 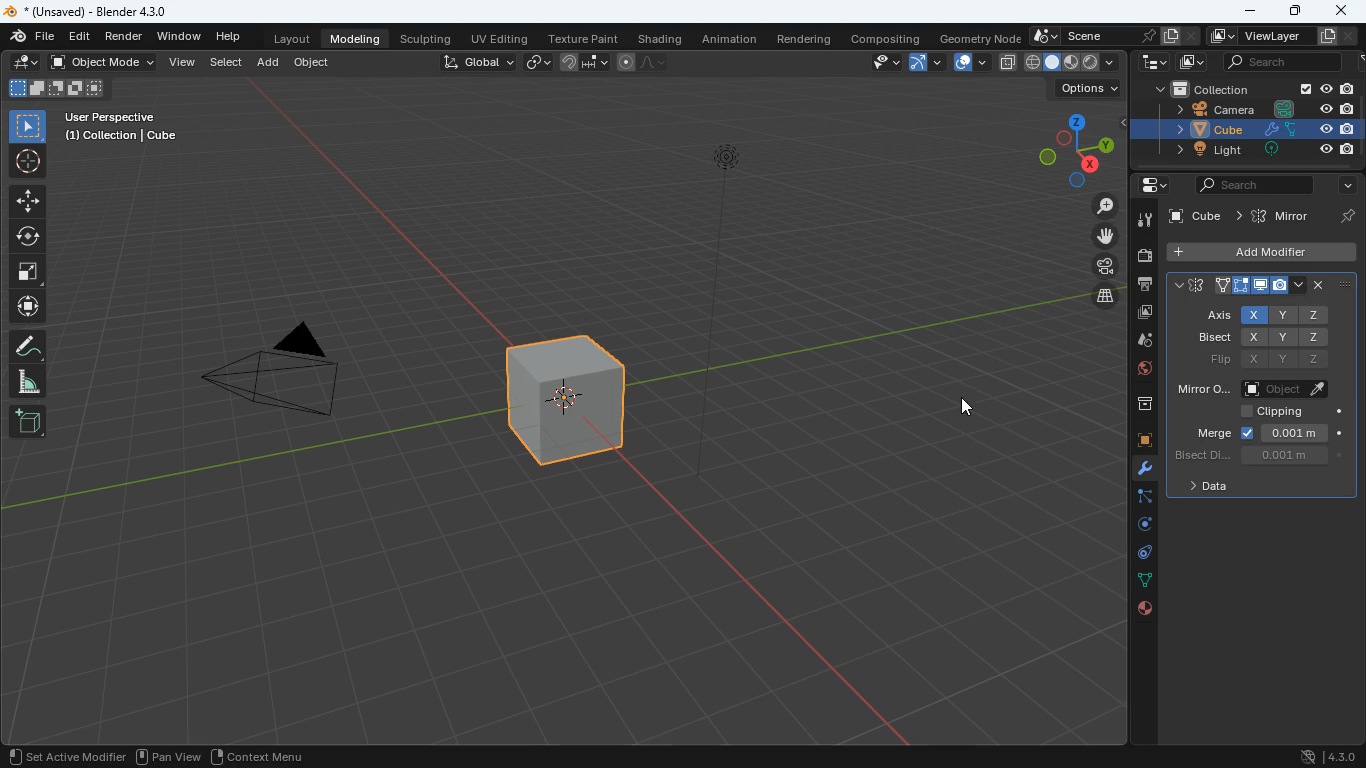 What do you see at coordinates (1256, 456) in the screenshot?
I see `bisect` at bounding box center [1256, 456].